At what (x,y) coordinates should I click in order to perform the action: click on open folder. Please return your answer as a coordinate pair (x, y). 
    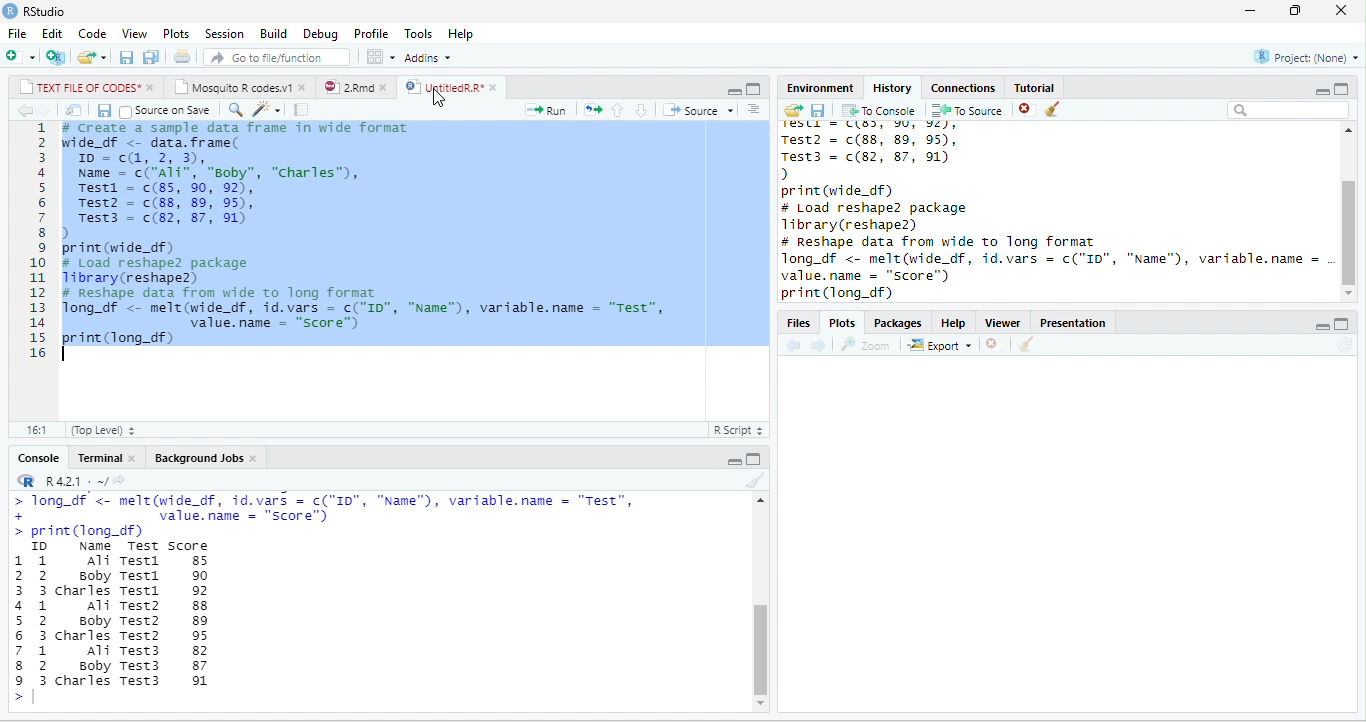
    Looking at the image, I should click on (794, 110).